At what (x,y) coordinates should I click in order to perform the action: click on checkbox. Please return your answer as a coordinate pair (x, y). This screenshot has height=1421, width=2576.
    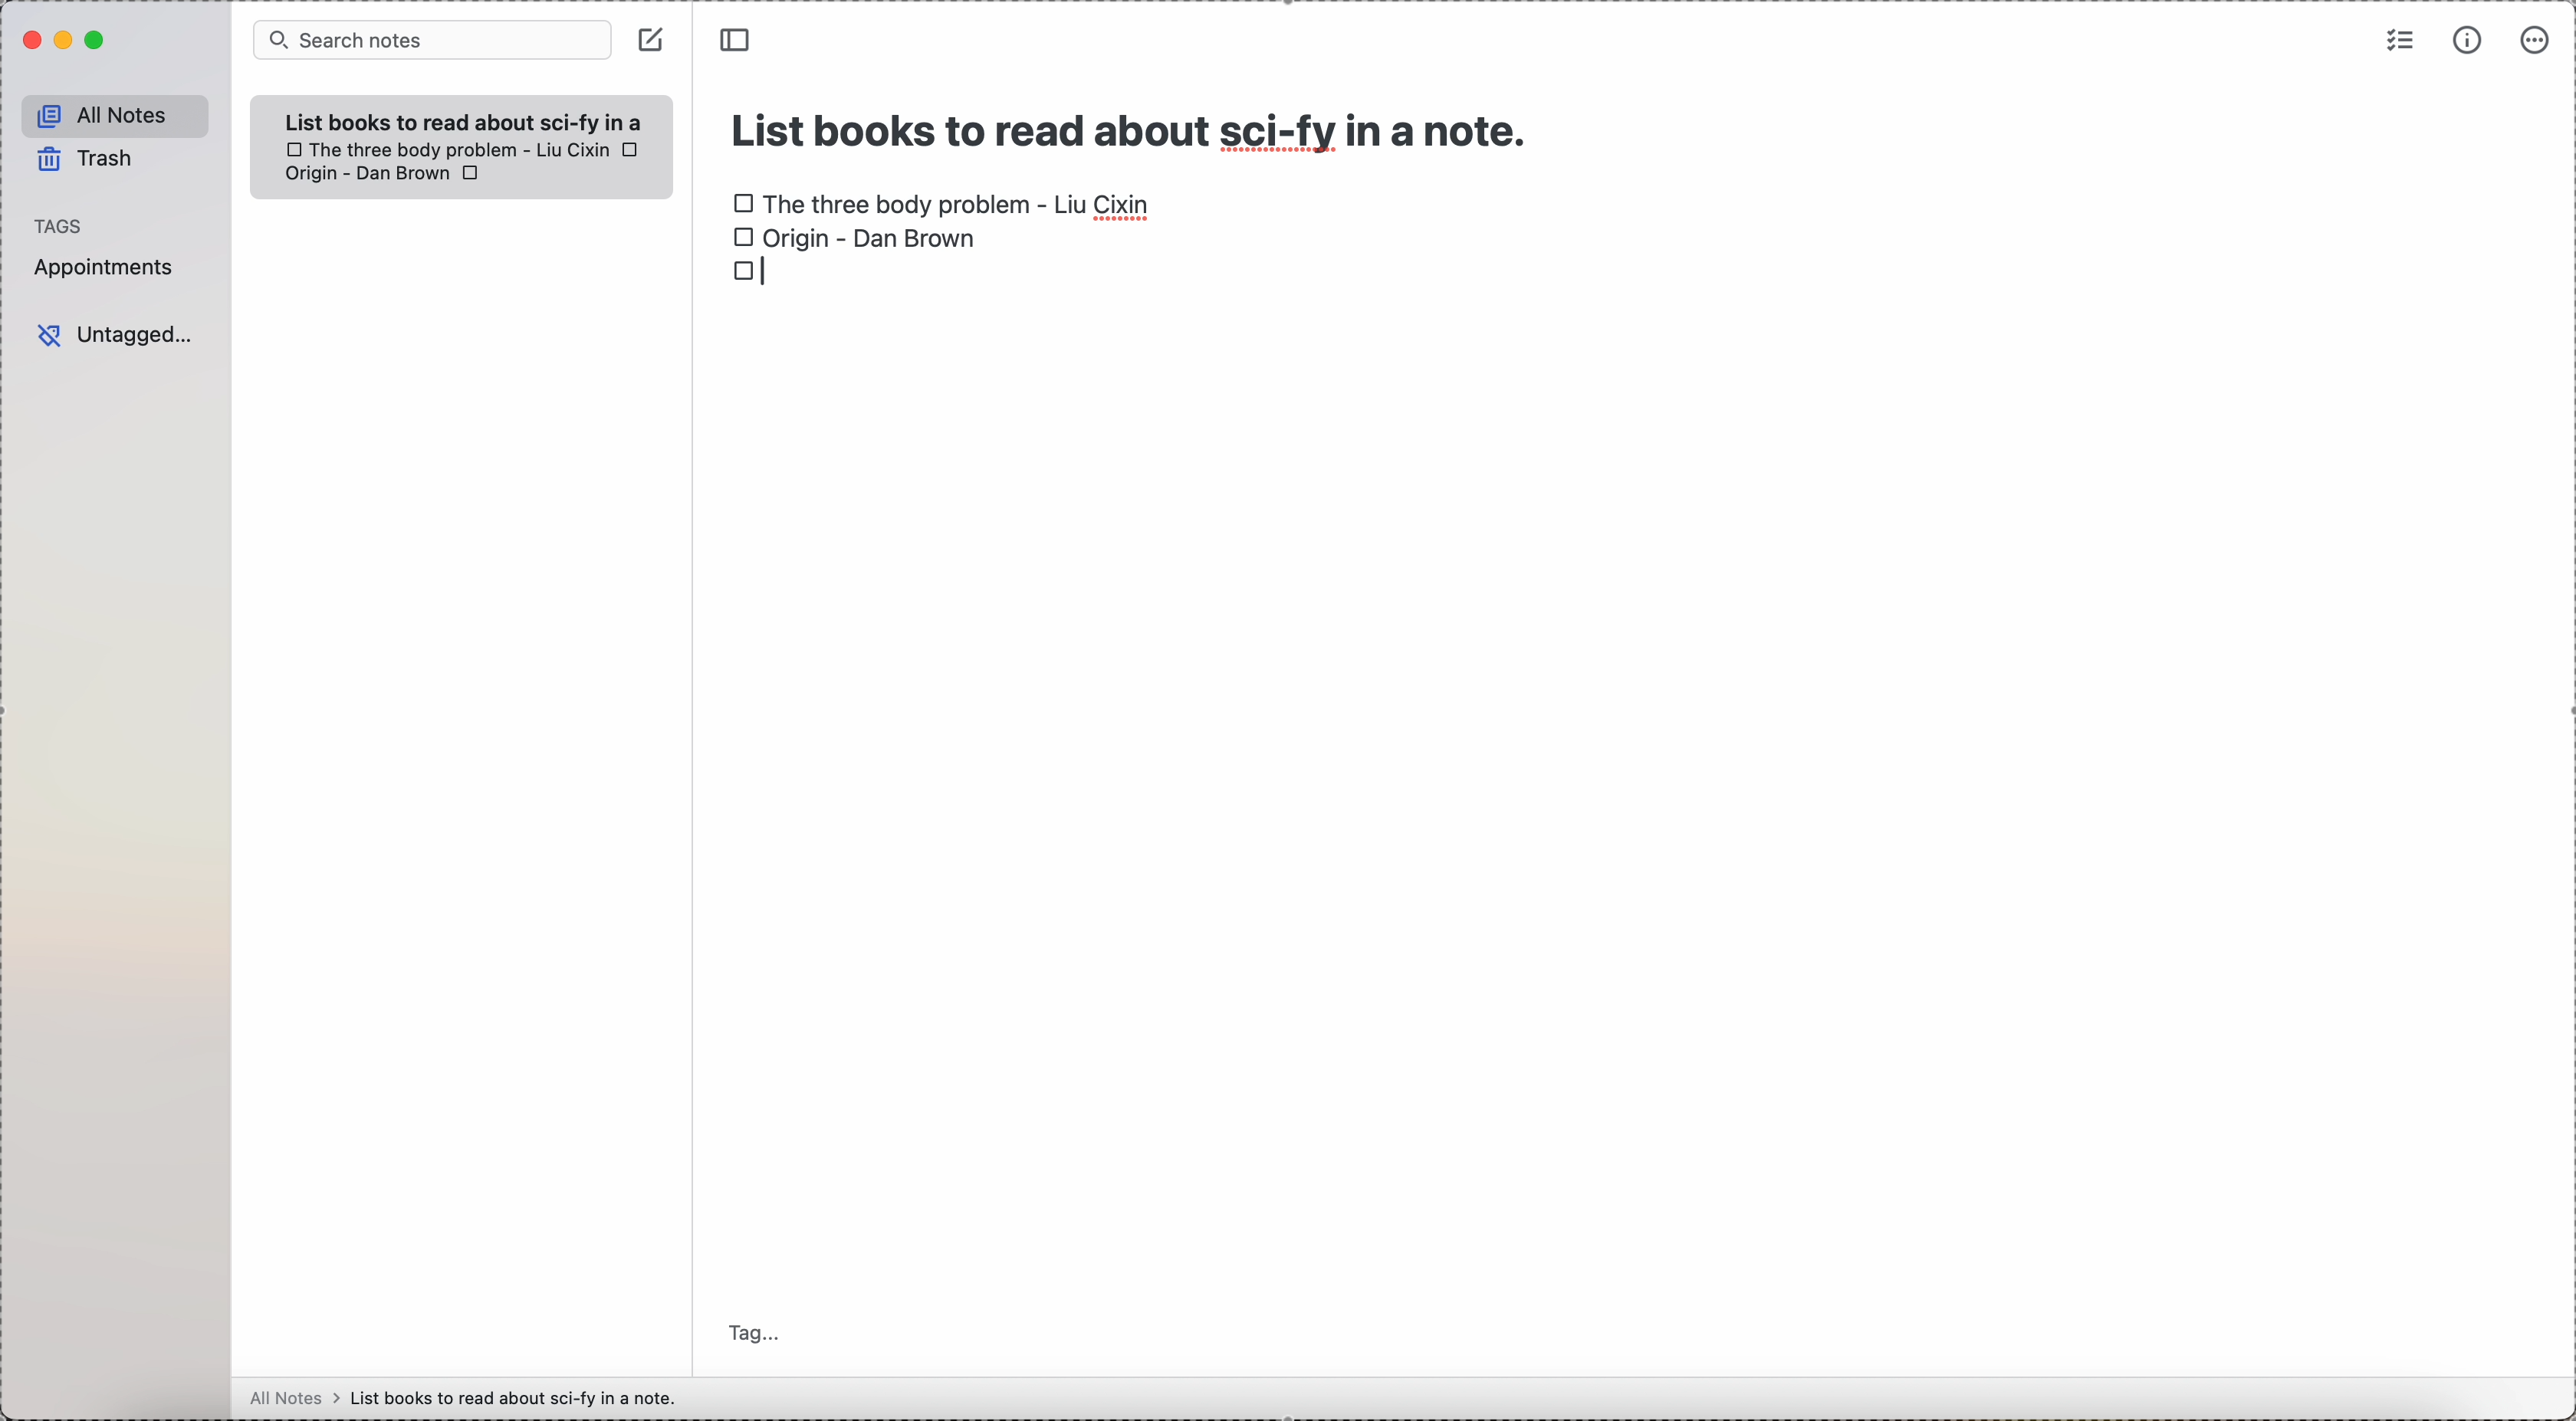
    Looking at the image, I should click on (633, 150).